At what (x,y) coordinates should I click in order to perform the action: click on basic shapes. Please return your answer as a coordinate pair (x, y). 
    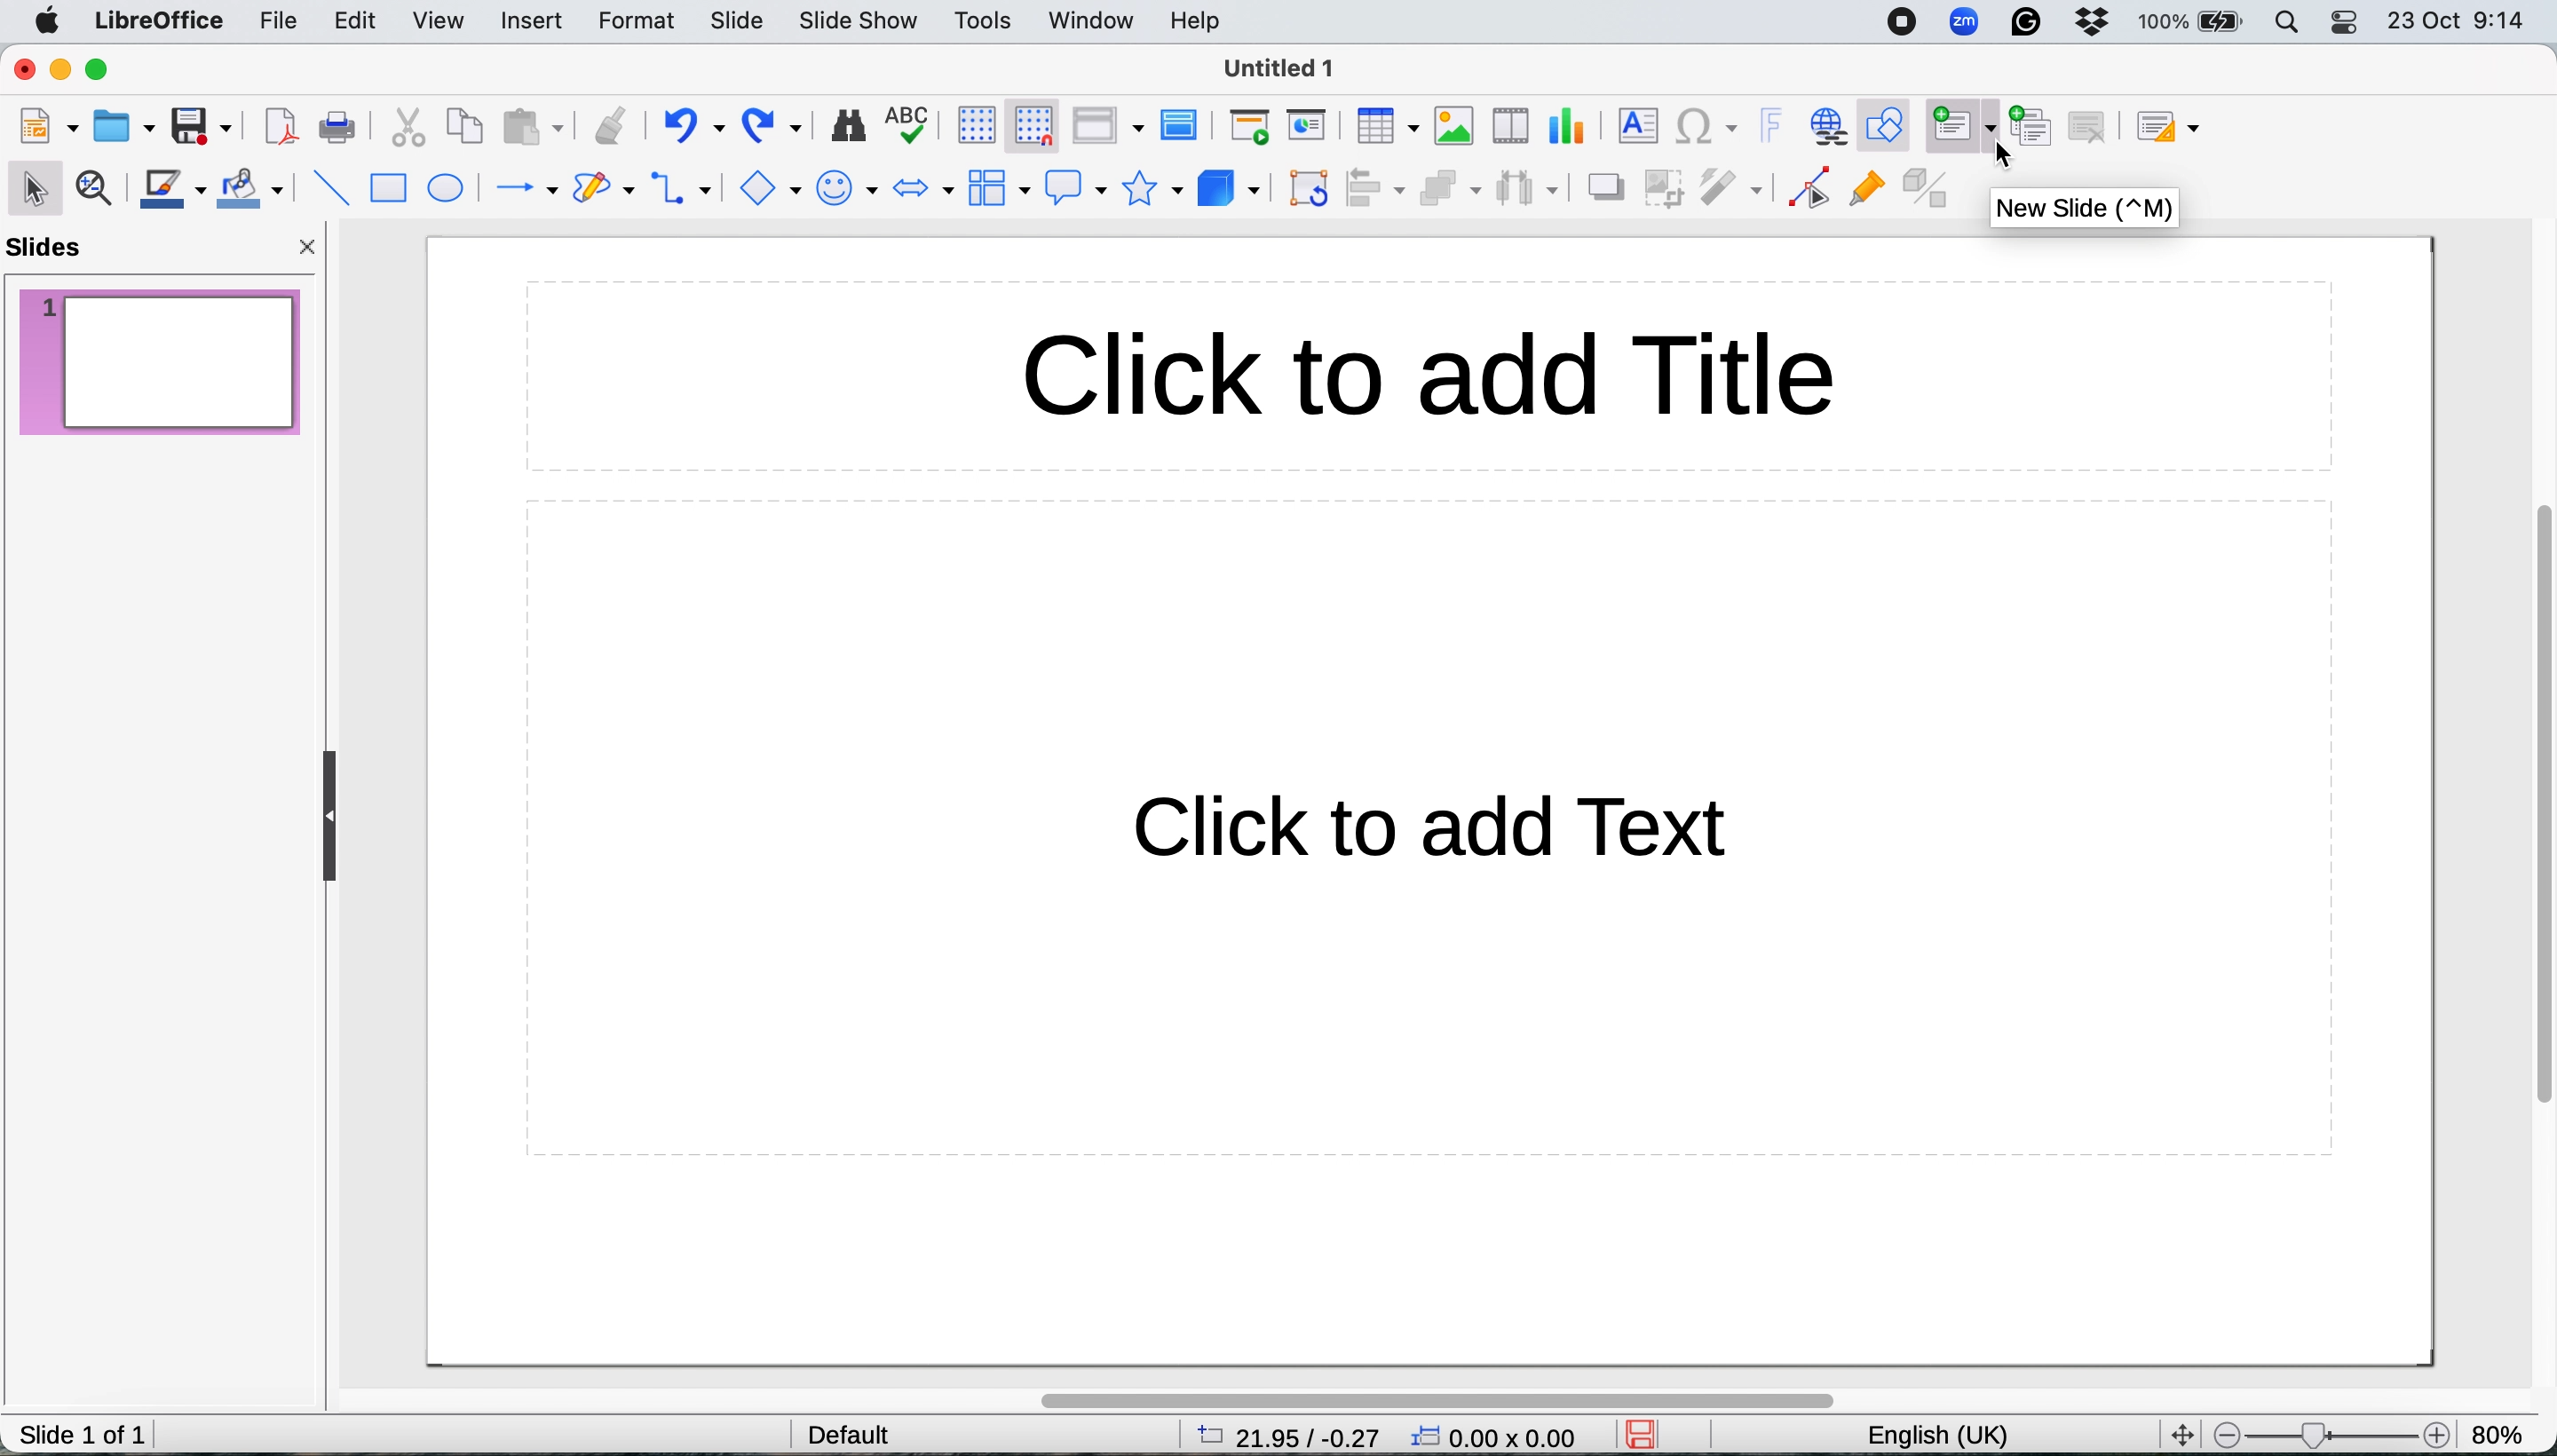
    Looking at the image, I should click on (774, 189).